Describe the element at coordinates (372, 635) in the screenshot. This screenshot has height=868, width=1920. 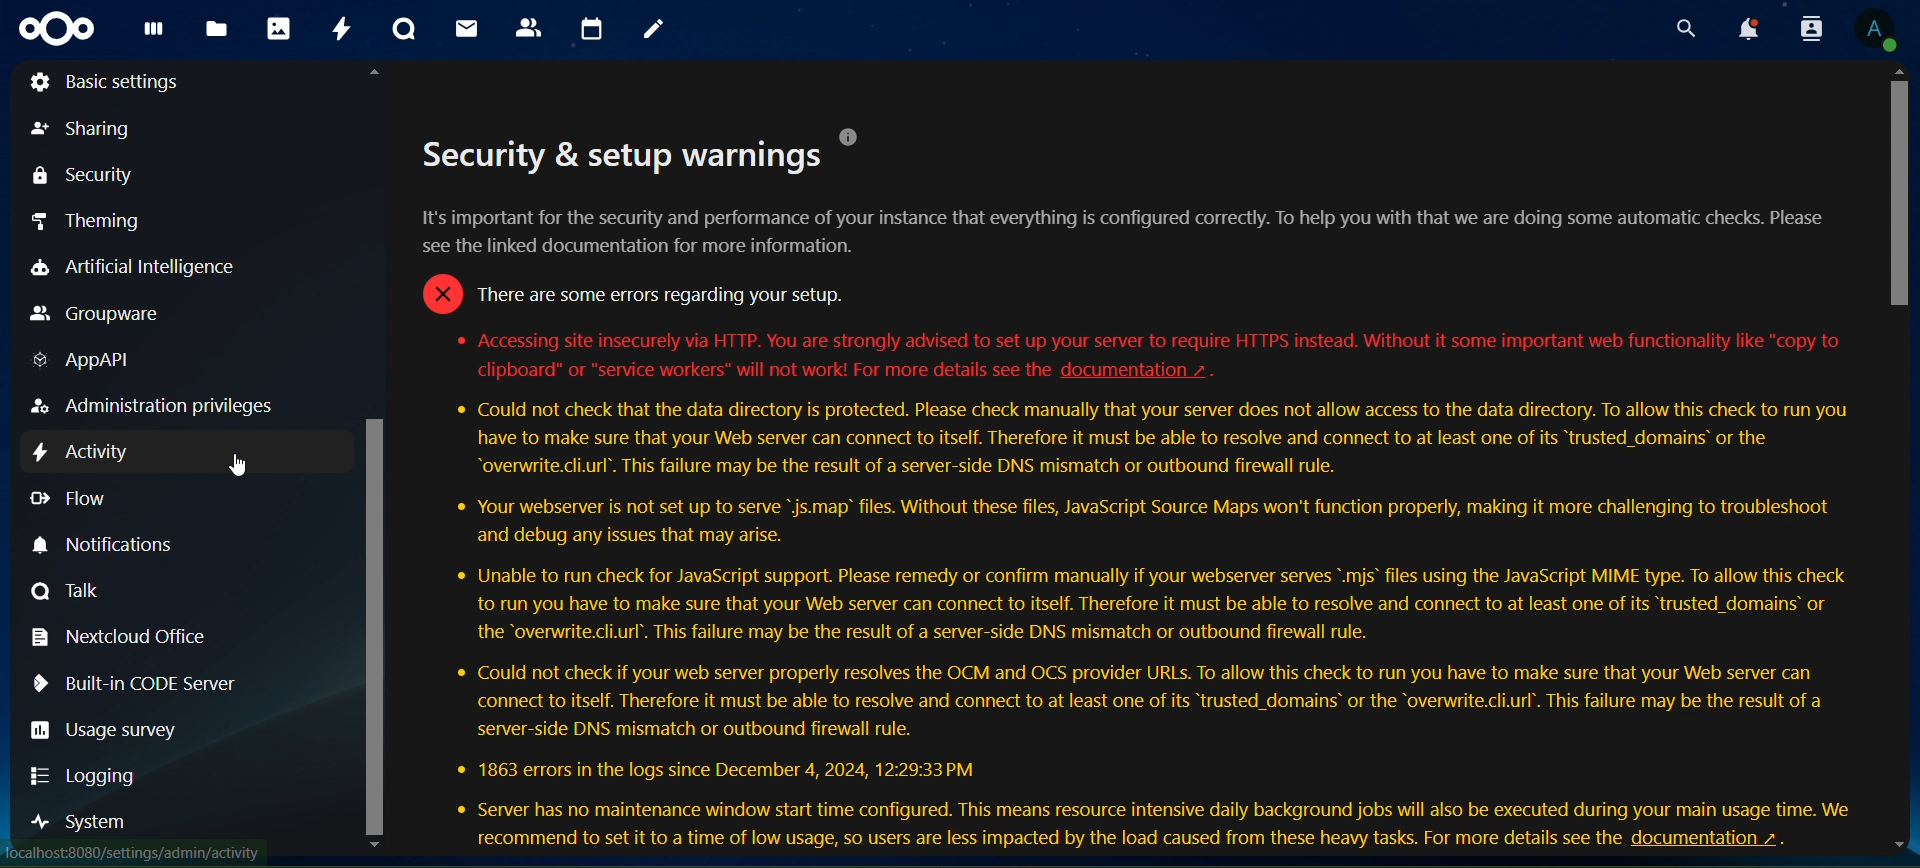
I see `scrollbar` at that location.